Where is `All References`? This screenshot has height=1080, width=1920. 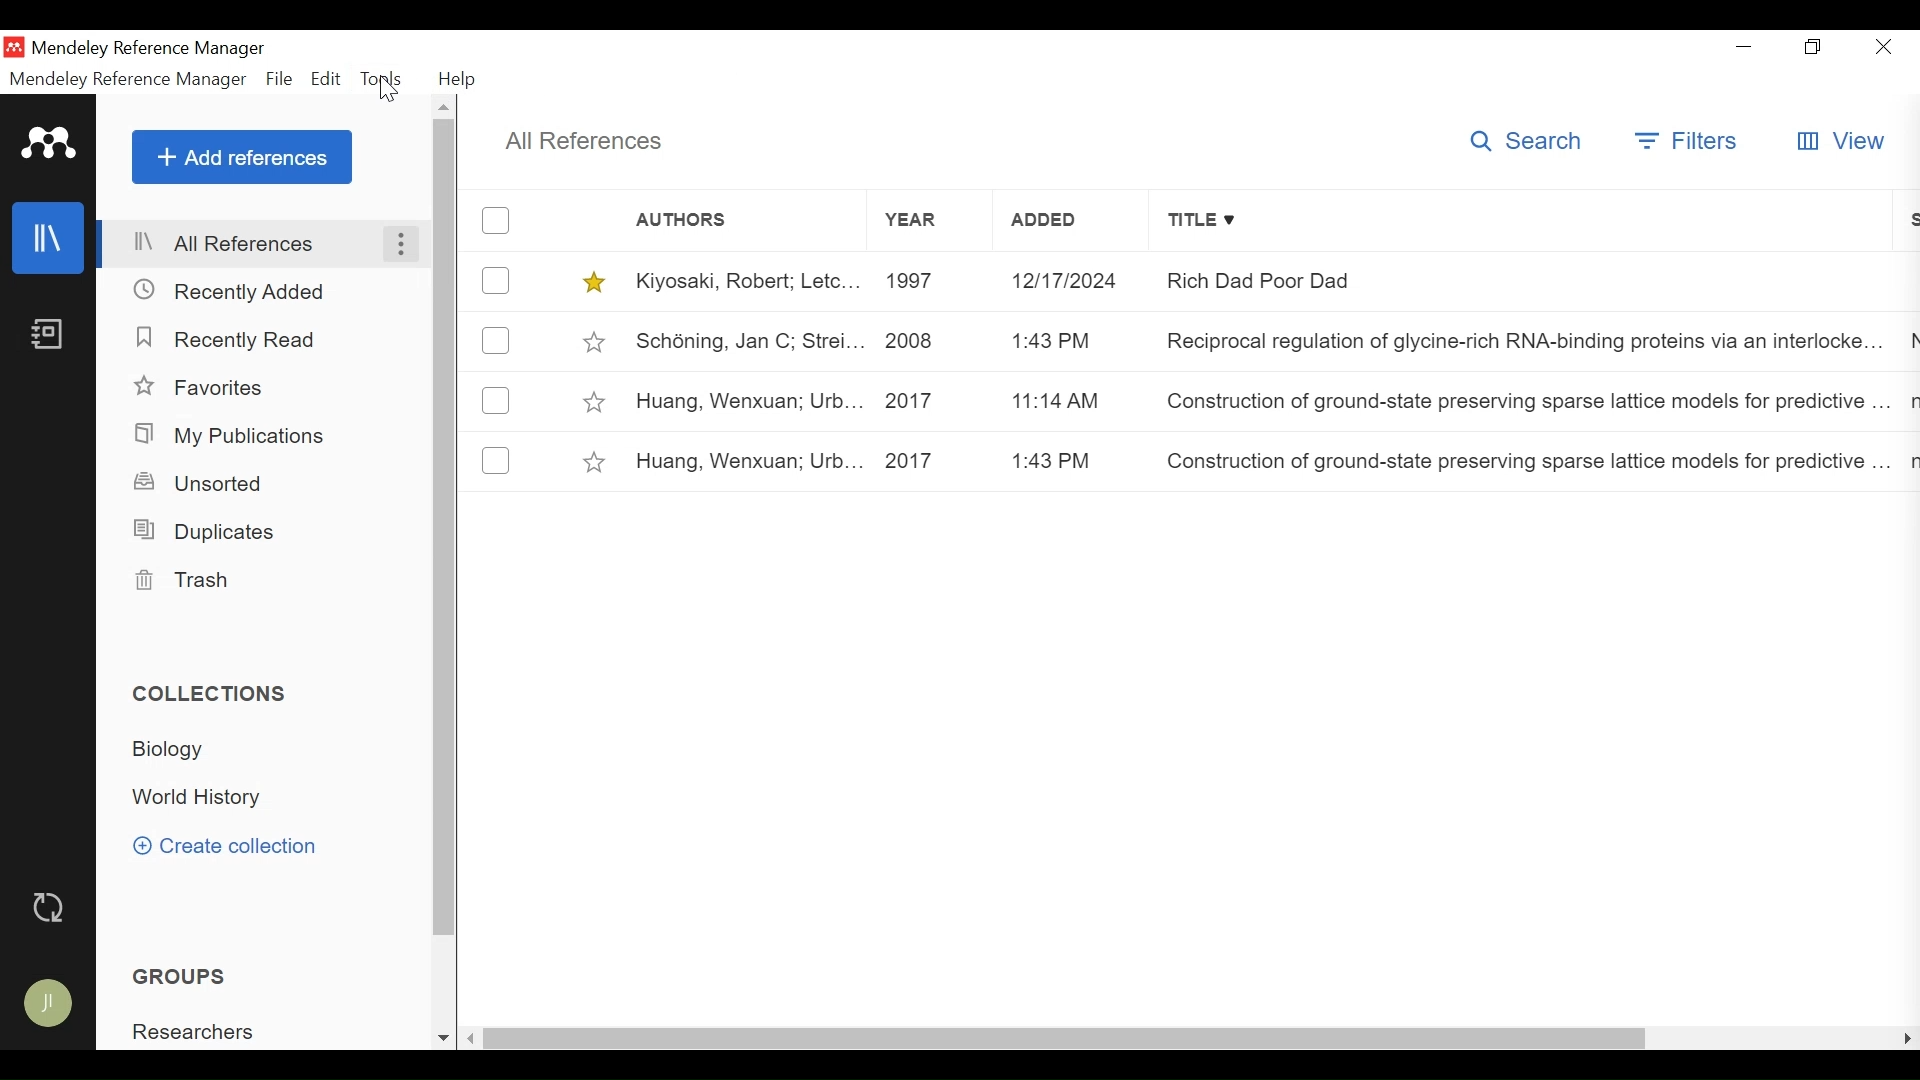
All References is located at coordinates (590, 140).